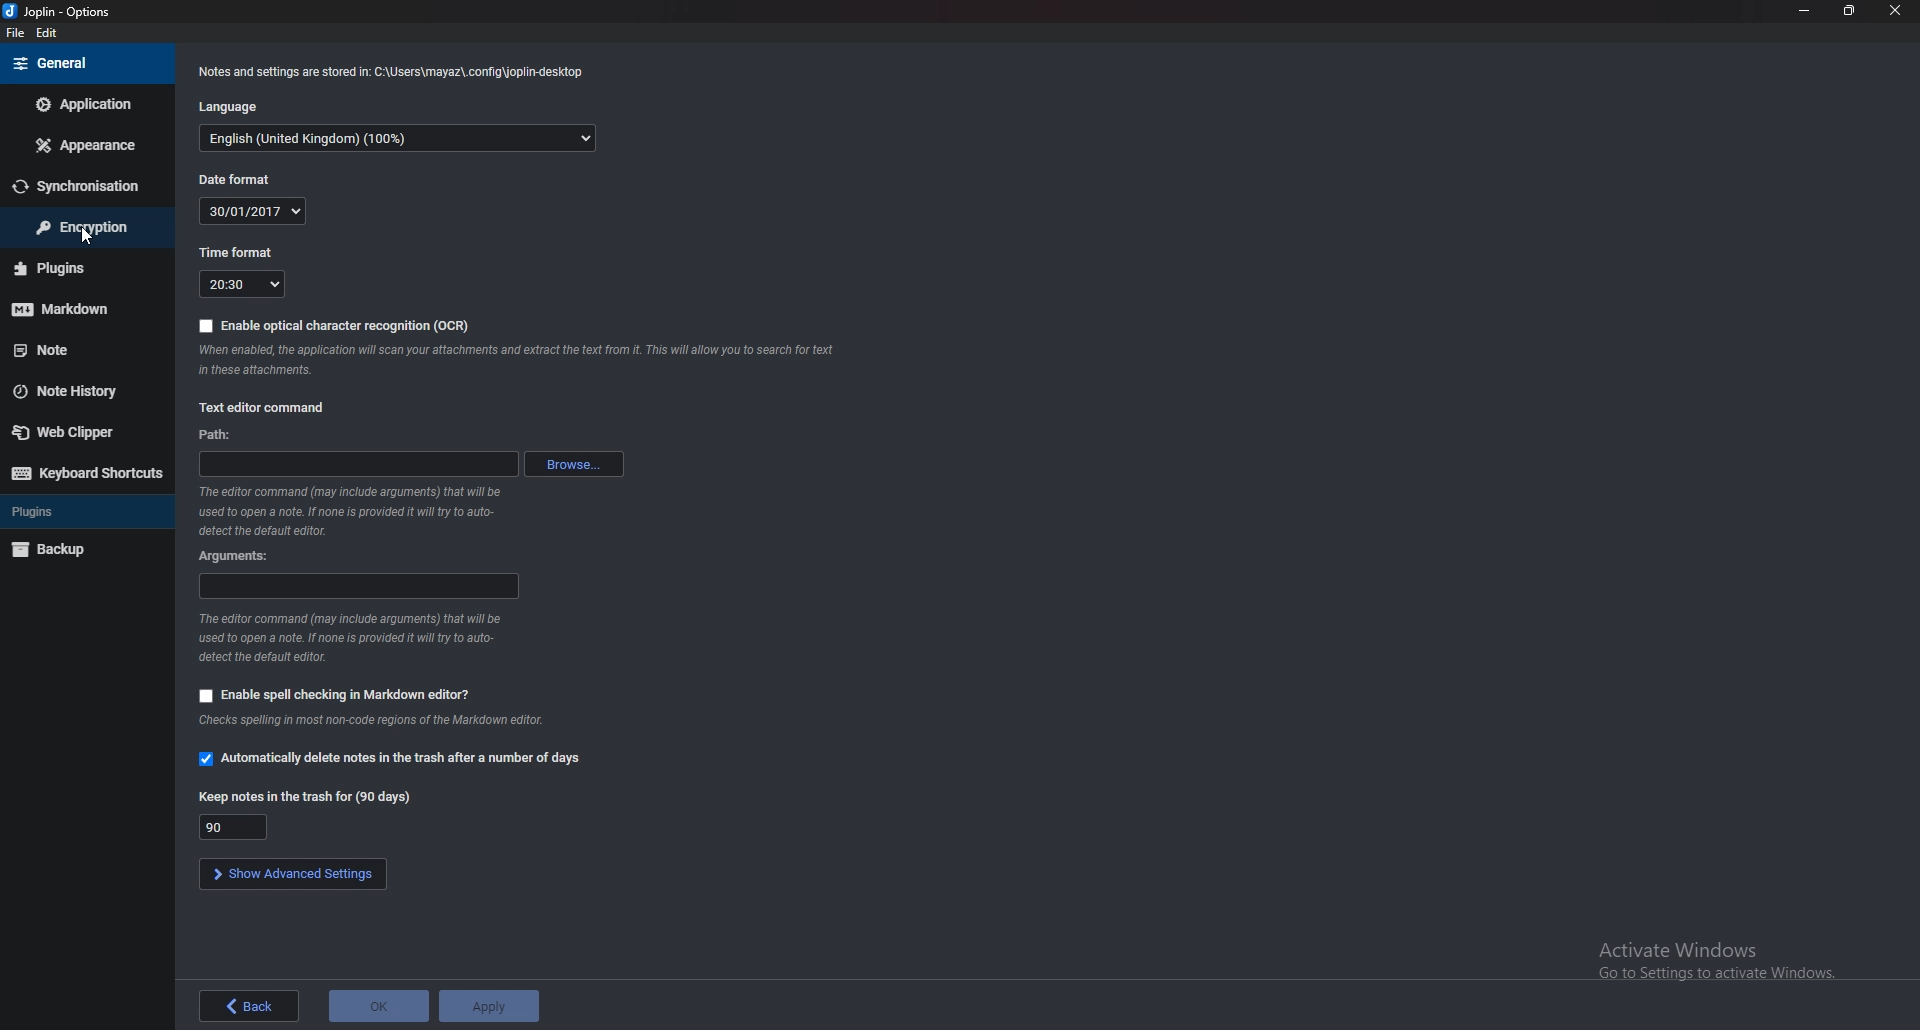 Image resolution: width=1920 pixels, height=1030 pixels. What do you see at coordinates (239, 180) in the screenshot?
I see `date format` at bounding box center [239, 180].